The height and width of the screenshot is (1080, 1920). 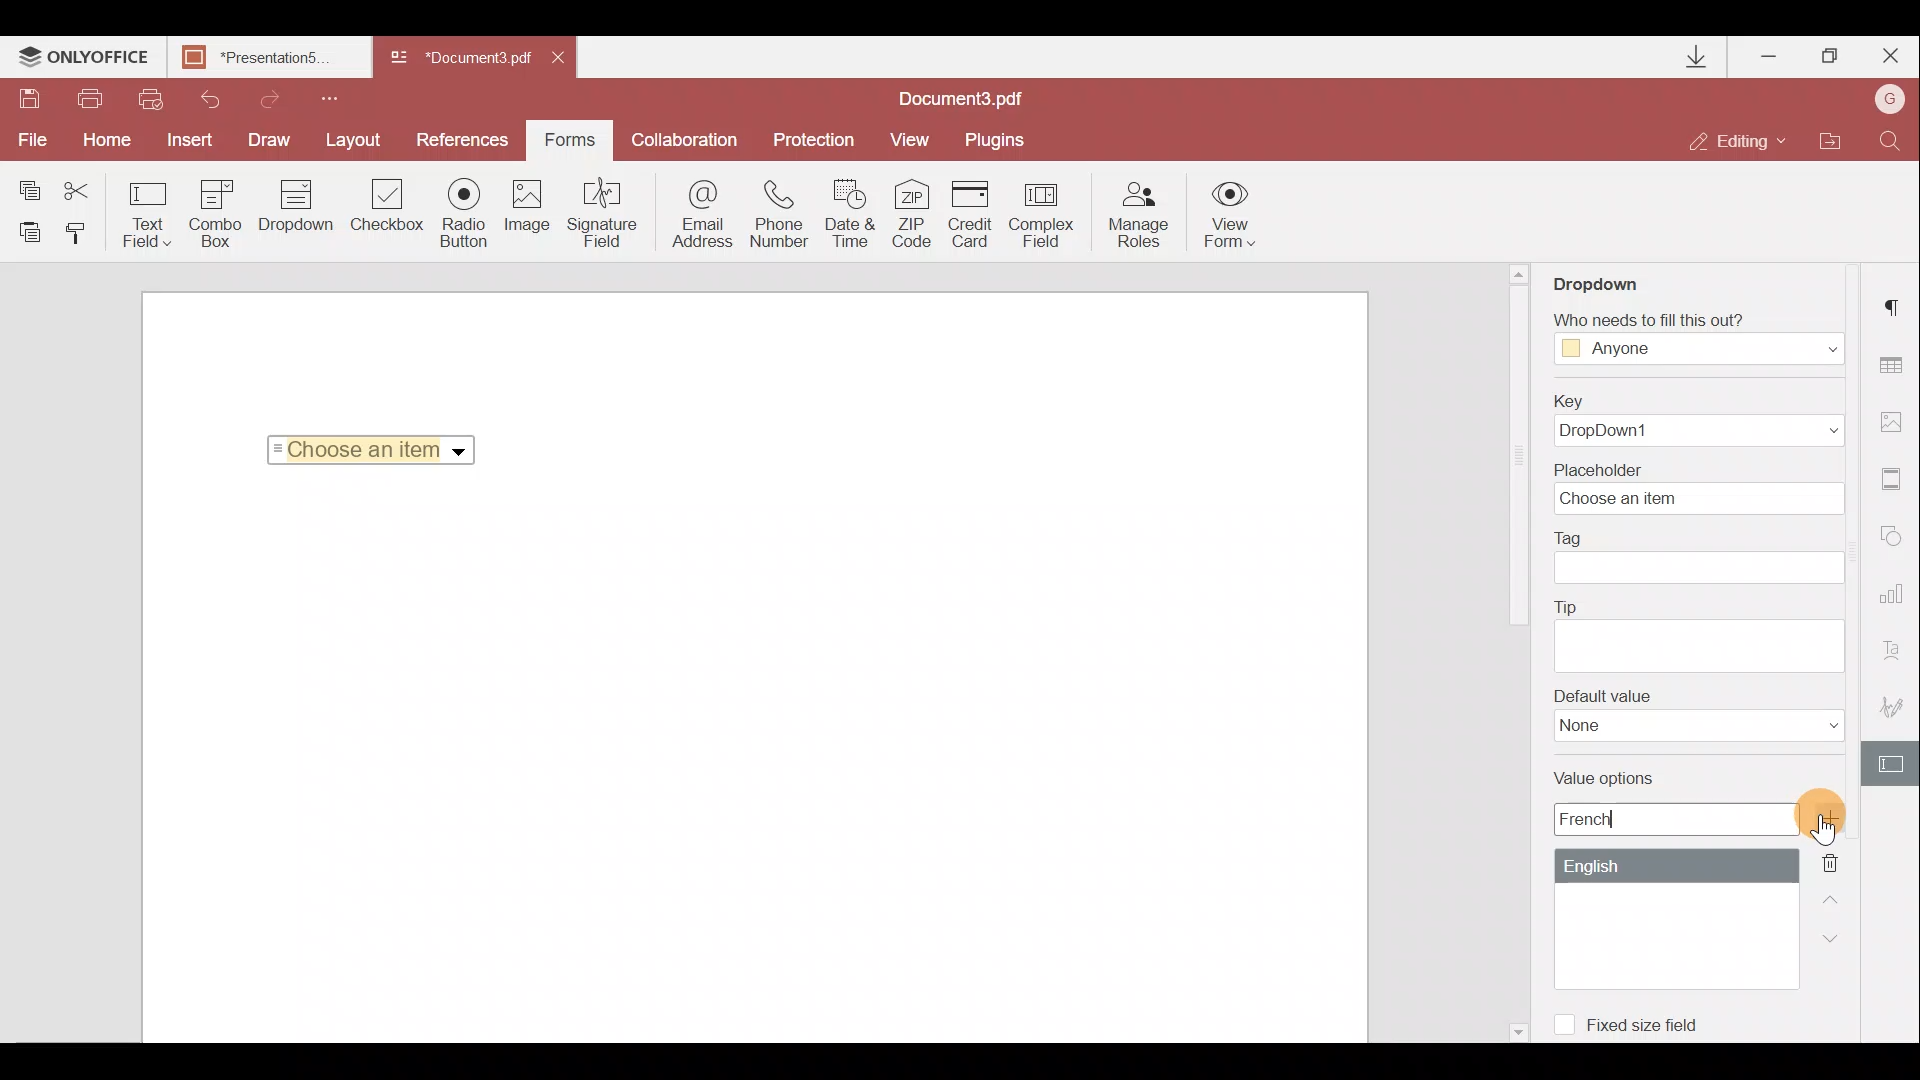 What do you see at coordinates (598, 212) in the screenshot?
I see `Signature field` at bounding box center [598, 212].